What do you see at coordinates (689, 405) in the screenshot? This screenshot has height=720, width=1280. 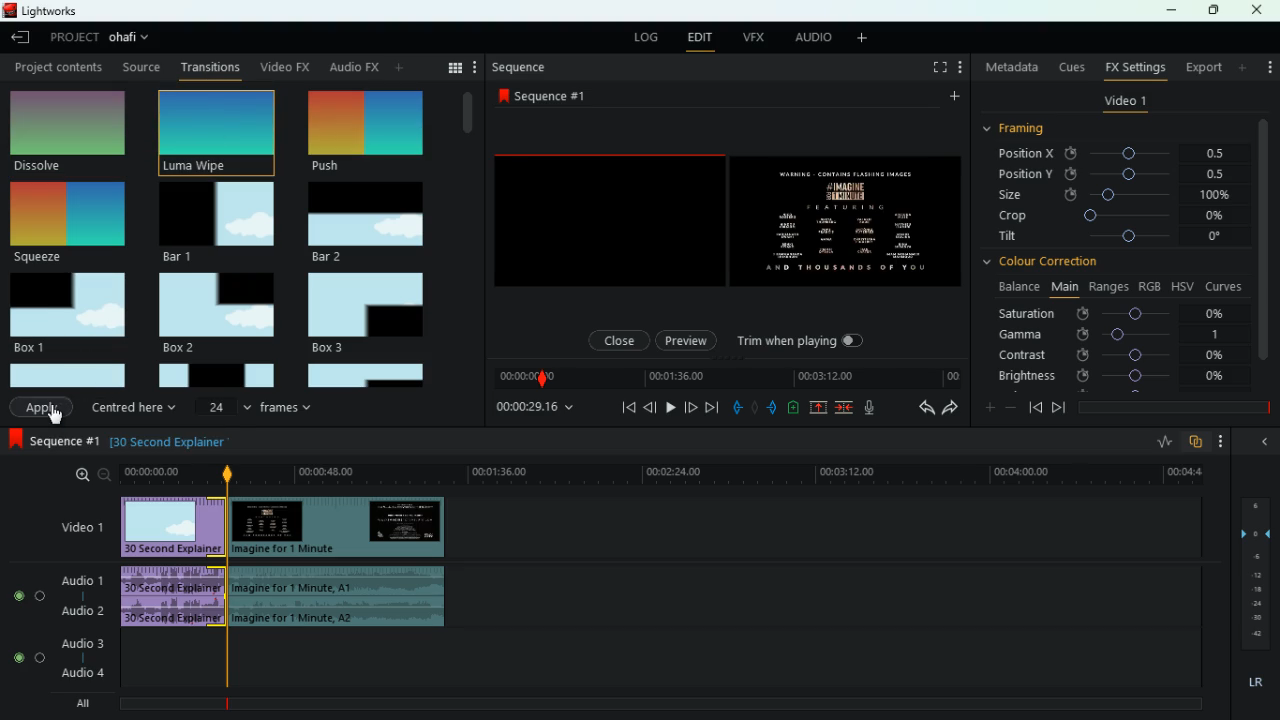 I see `front` at bounding box center [689, 405].